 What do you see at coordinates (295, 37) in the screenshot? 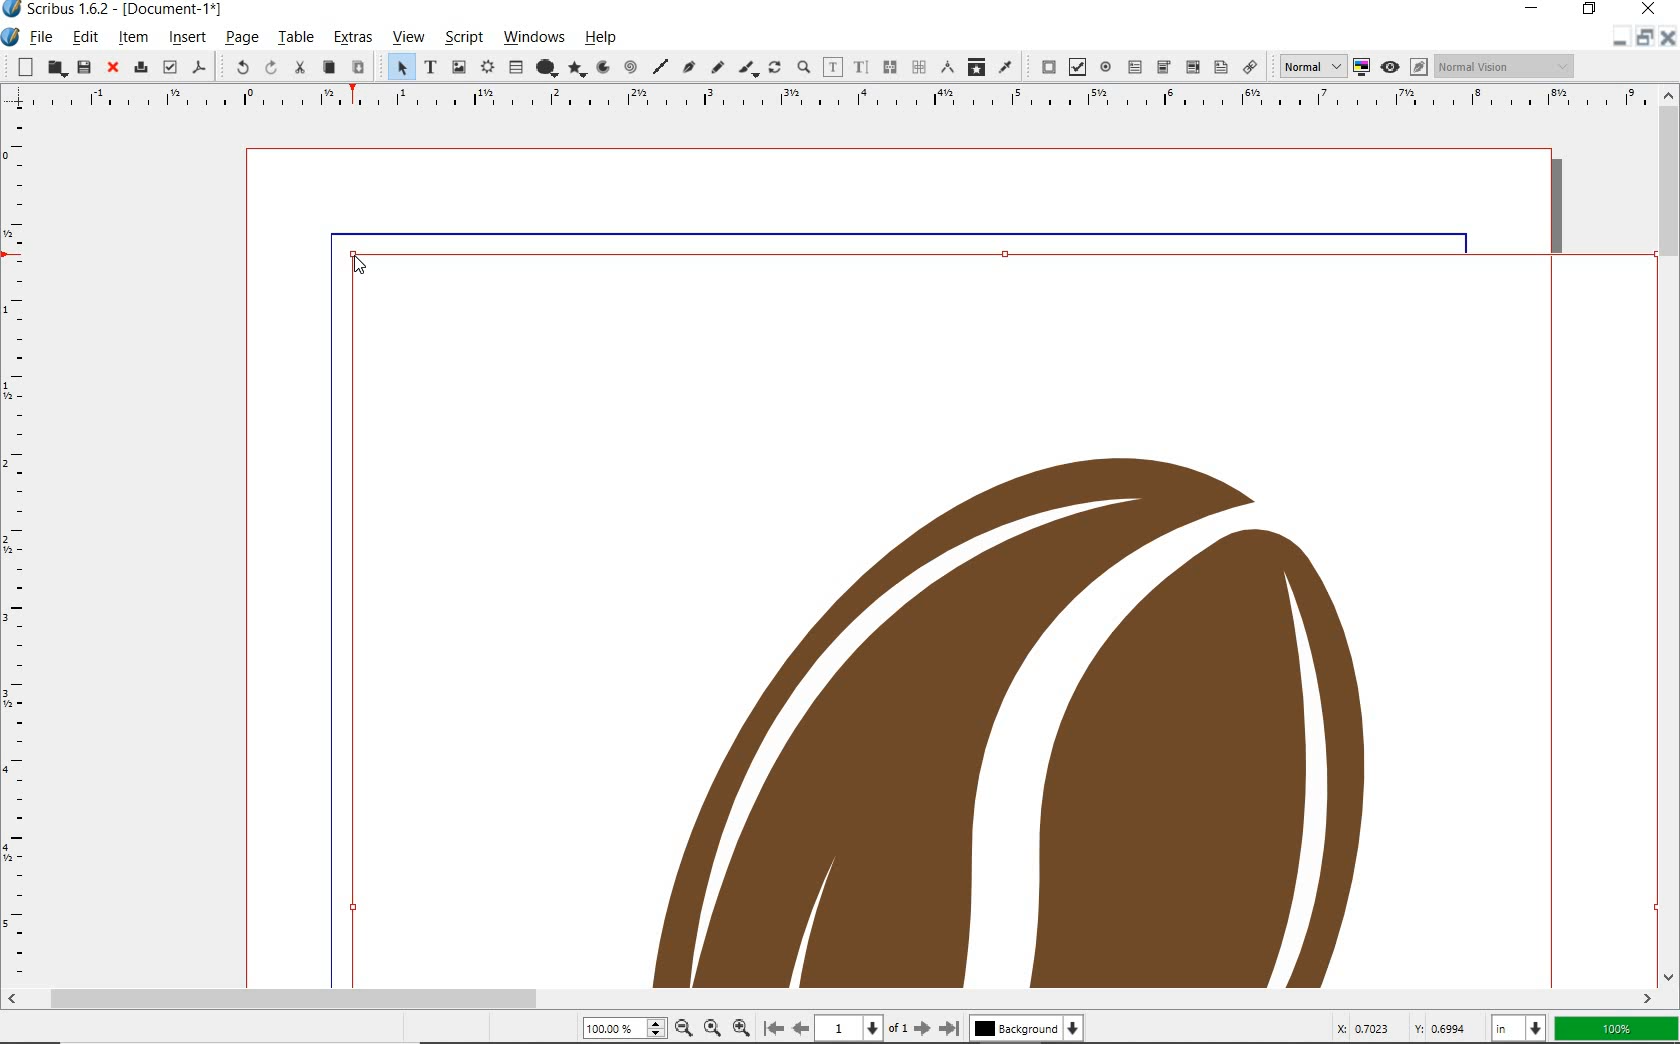
I see `table` at bounding box center [295, 37].